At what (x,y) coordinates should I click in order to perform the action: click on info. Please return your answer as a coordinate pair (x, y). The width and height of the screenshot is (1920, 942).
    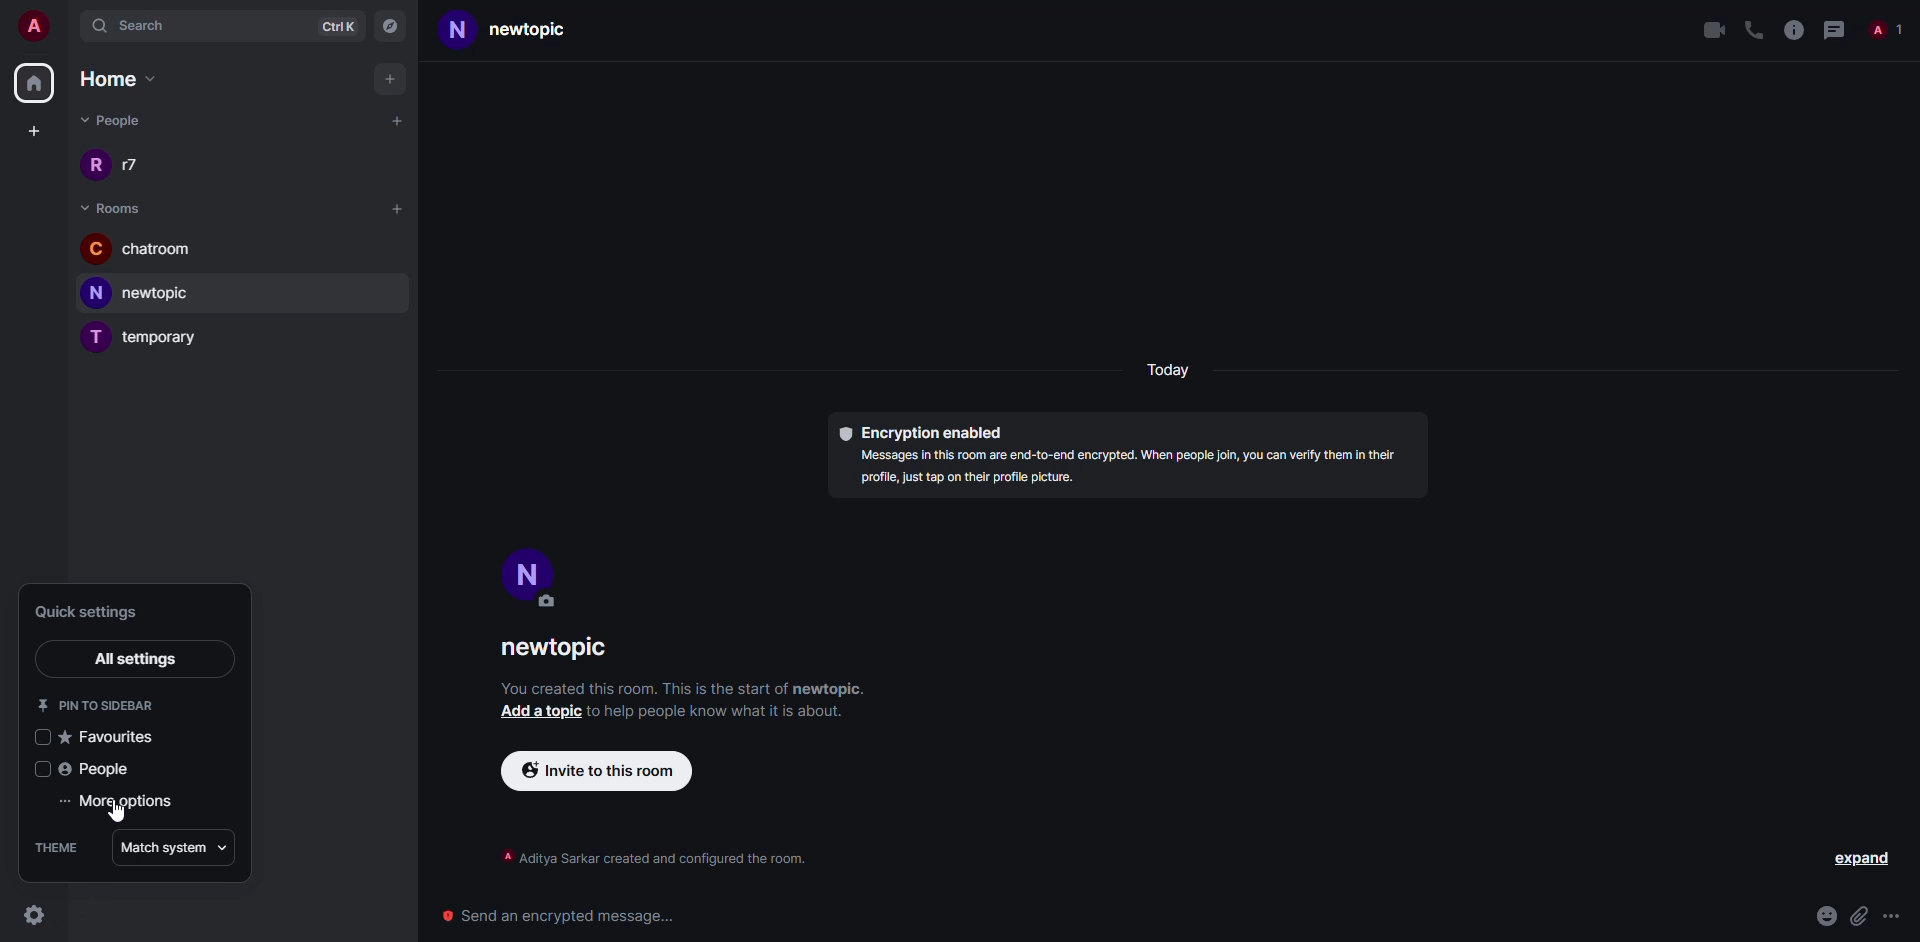
    Looking at the image, I should click on (657, 855).